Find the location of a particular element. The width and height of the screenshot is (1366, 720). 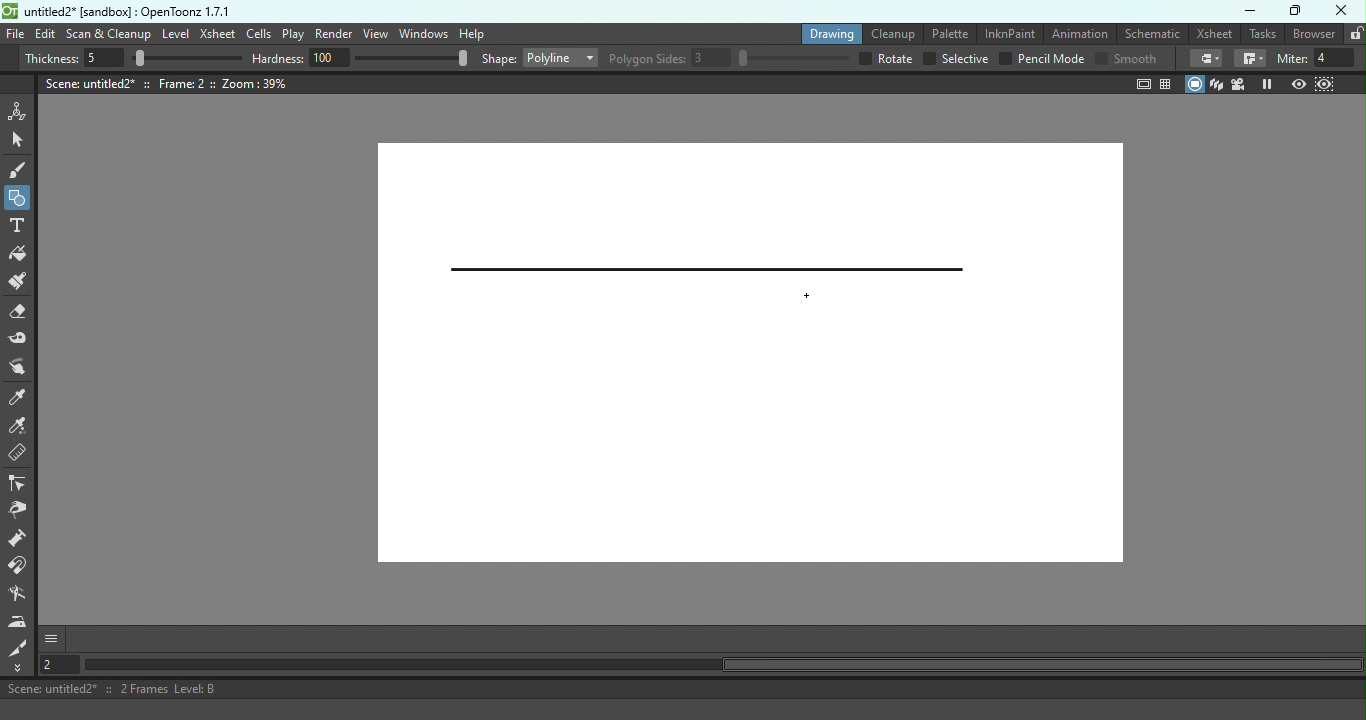

Blender tool is located at coordinates (21, 596).